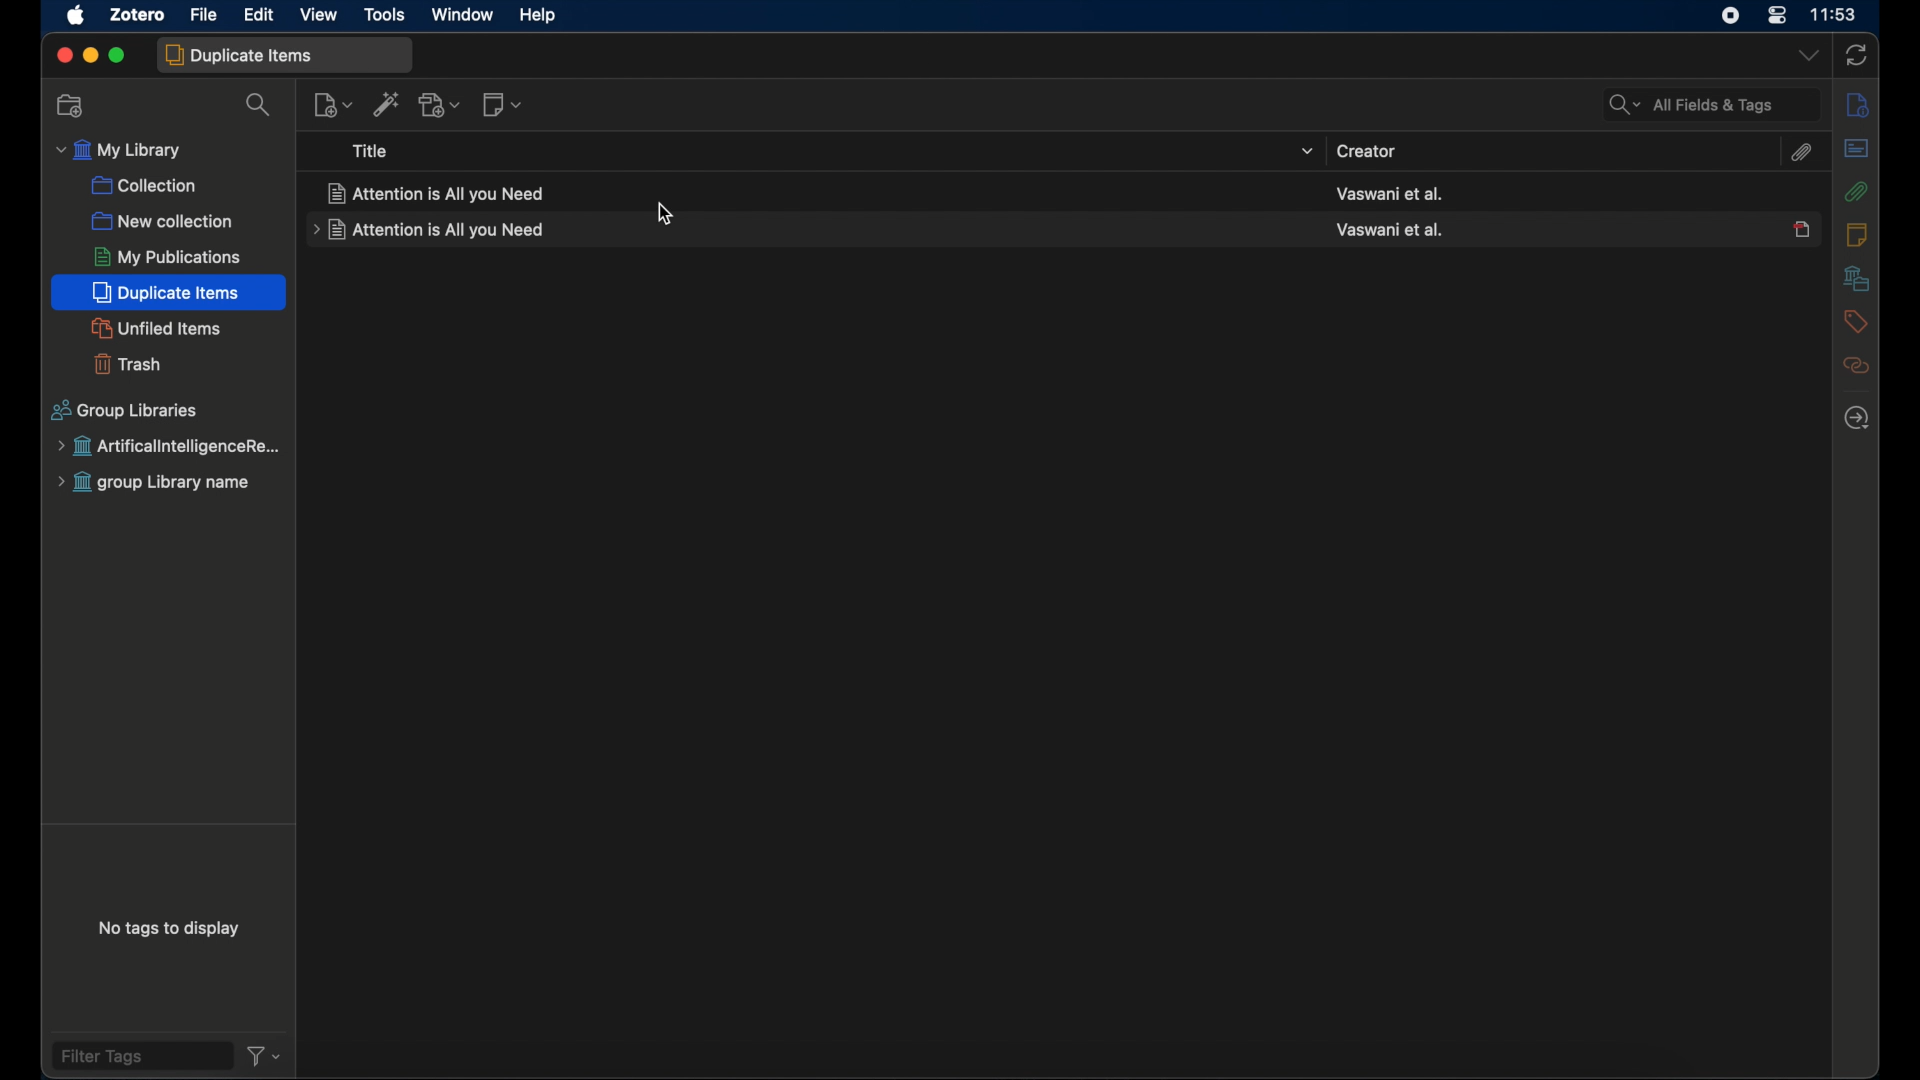 This screenshot has height=1080, width=1920. I want to click on screen recorder icon, so click(1727, 15).